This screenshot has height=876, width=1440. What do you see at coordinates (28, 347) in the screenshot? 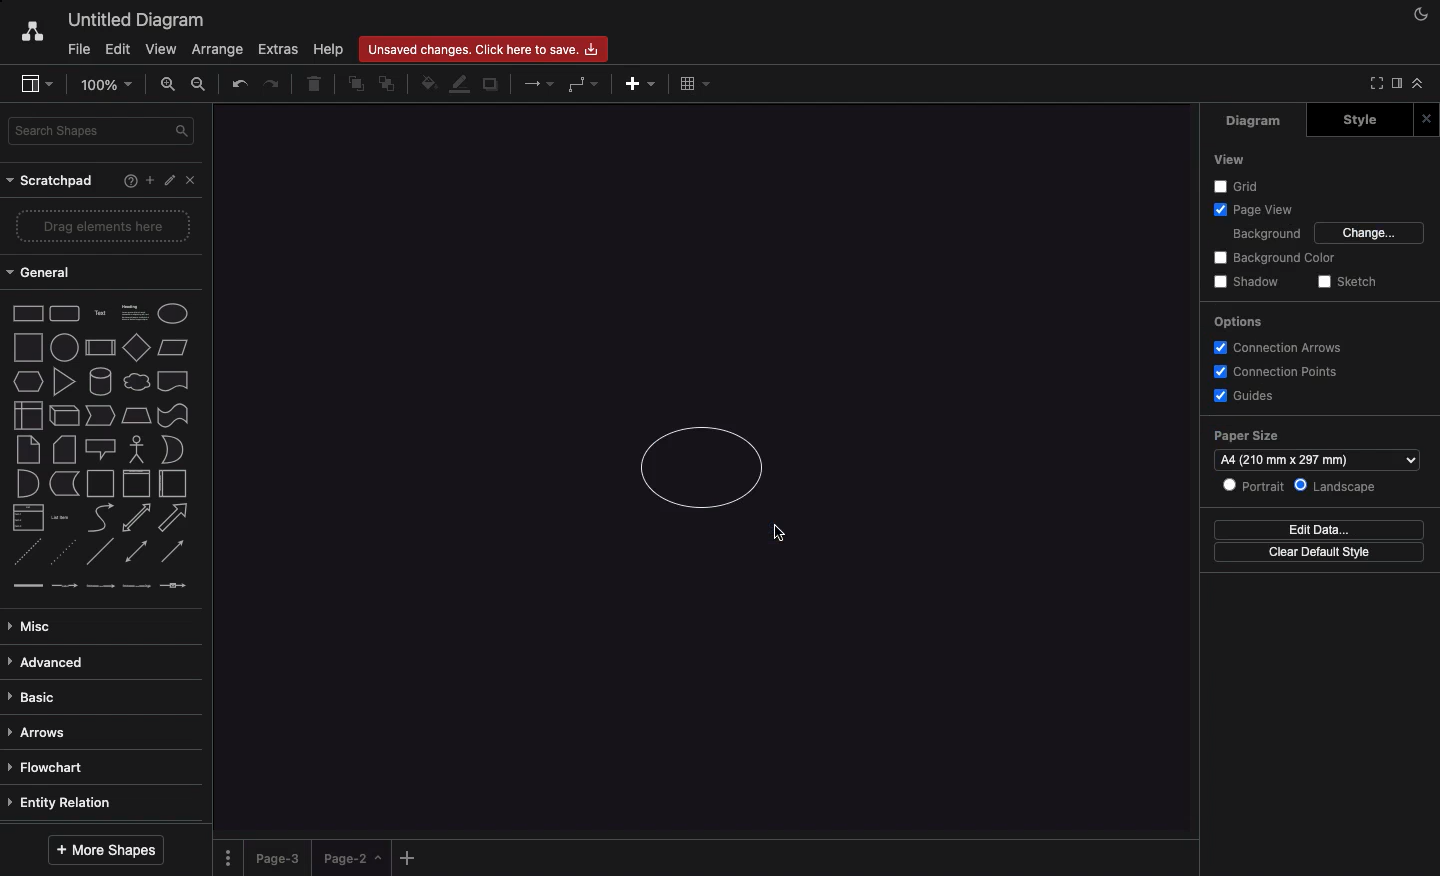
I see `square` at bounding box center [28, 347].